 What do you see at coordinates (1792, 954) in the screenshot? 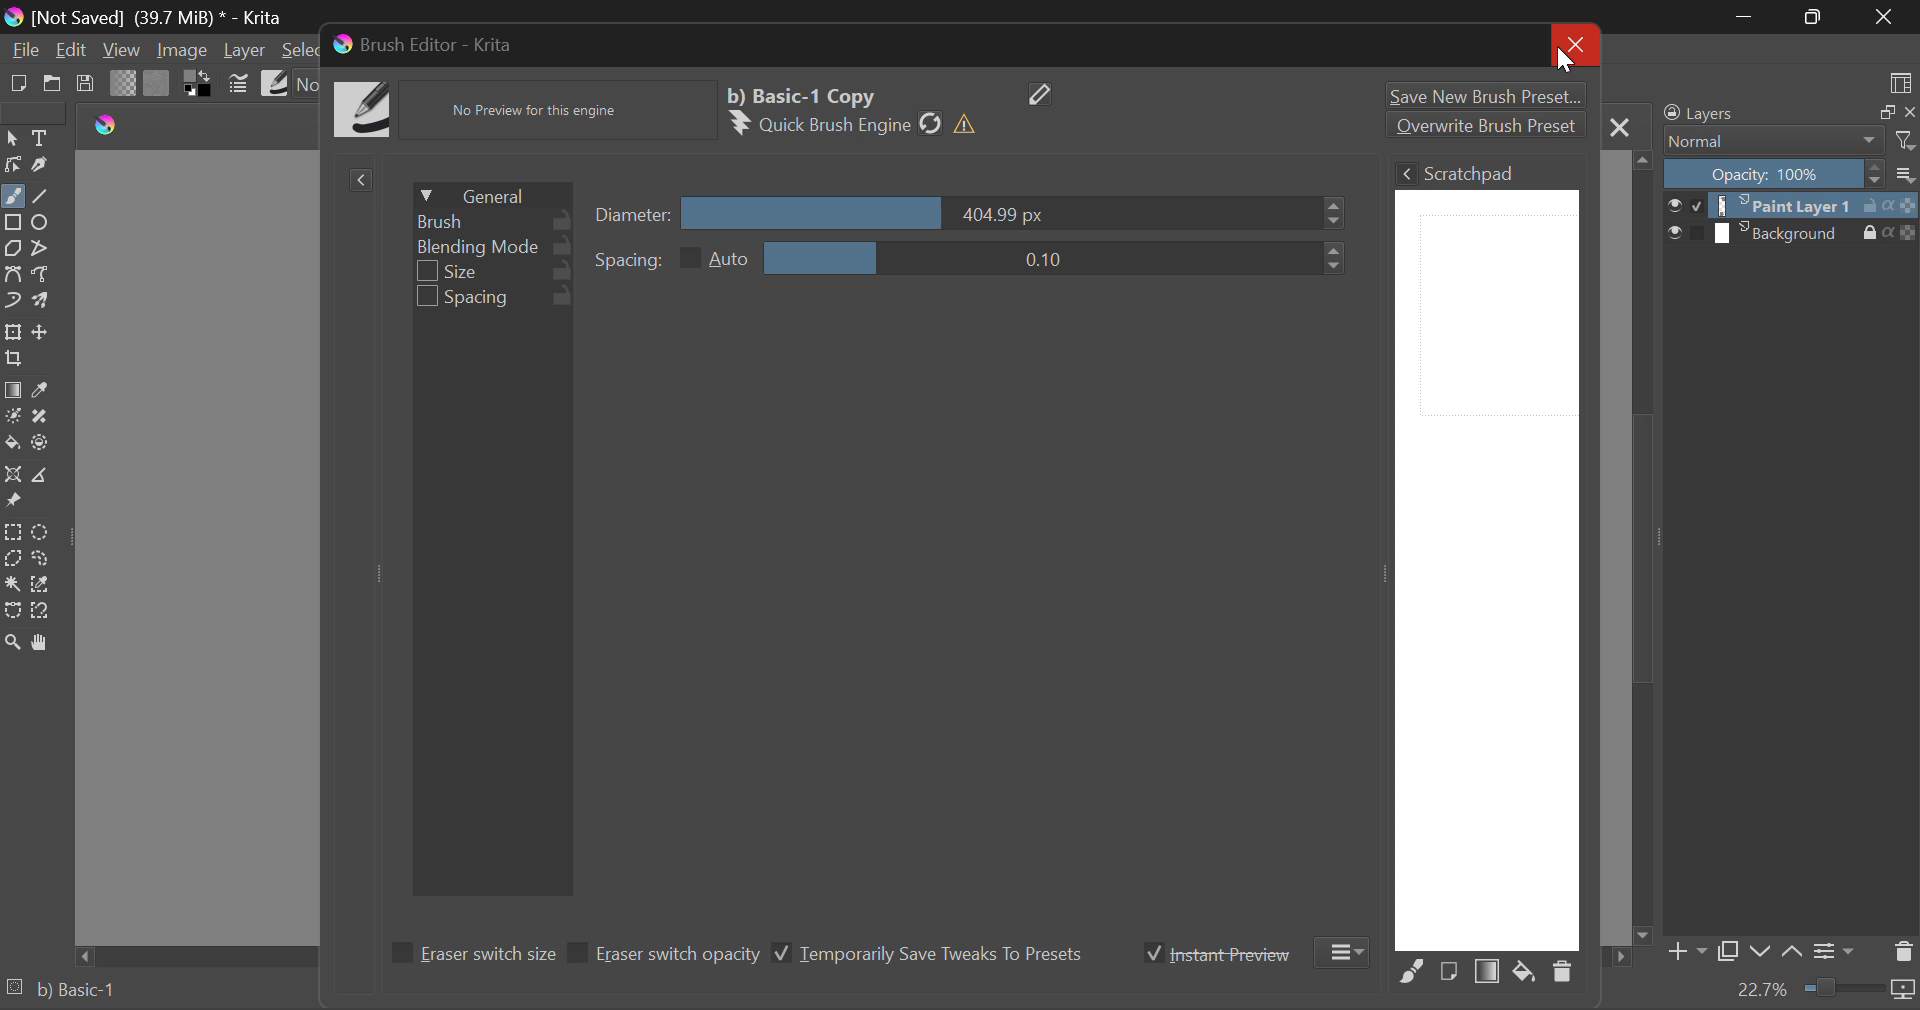
I see `Move Layer Up` at bounding box center [1792, 954].